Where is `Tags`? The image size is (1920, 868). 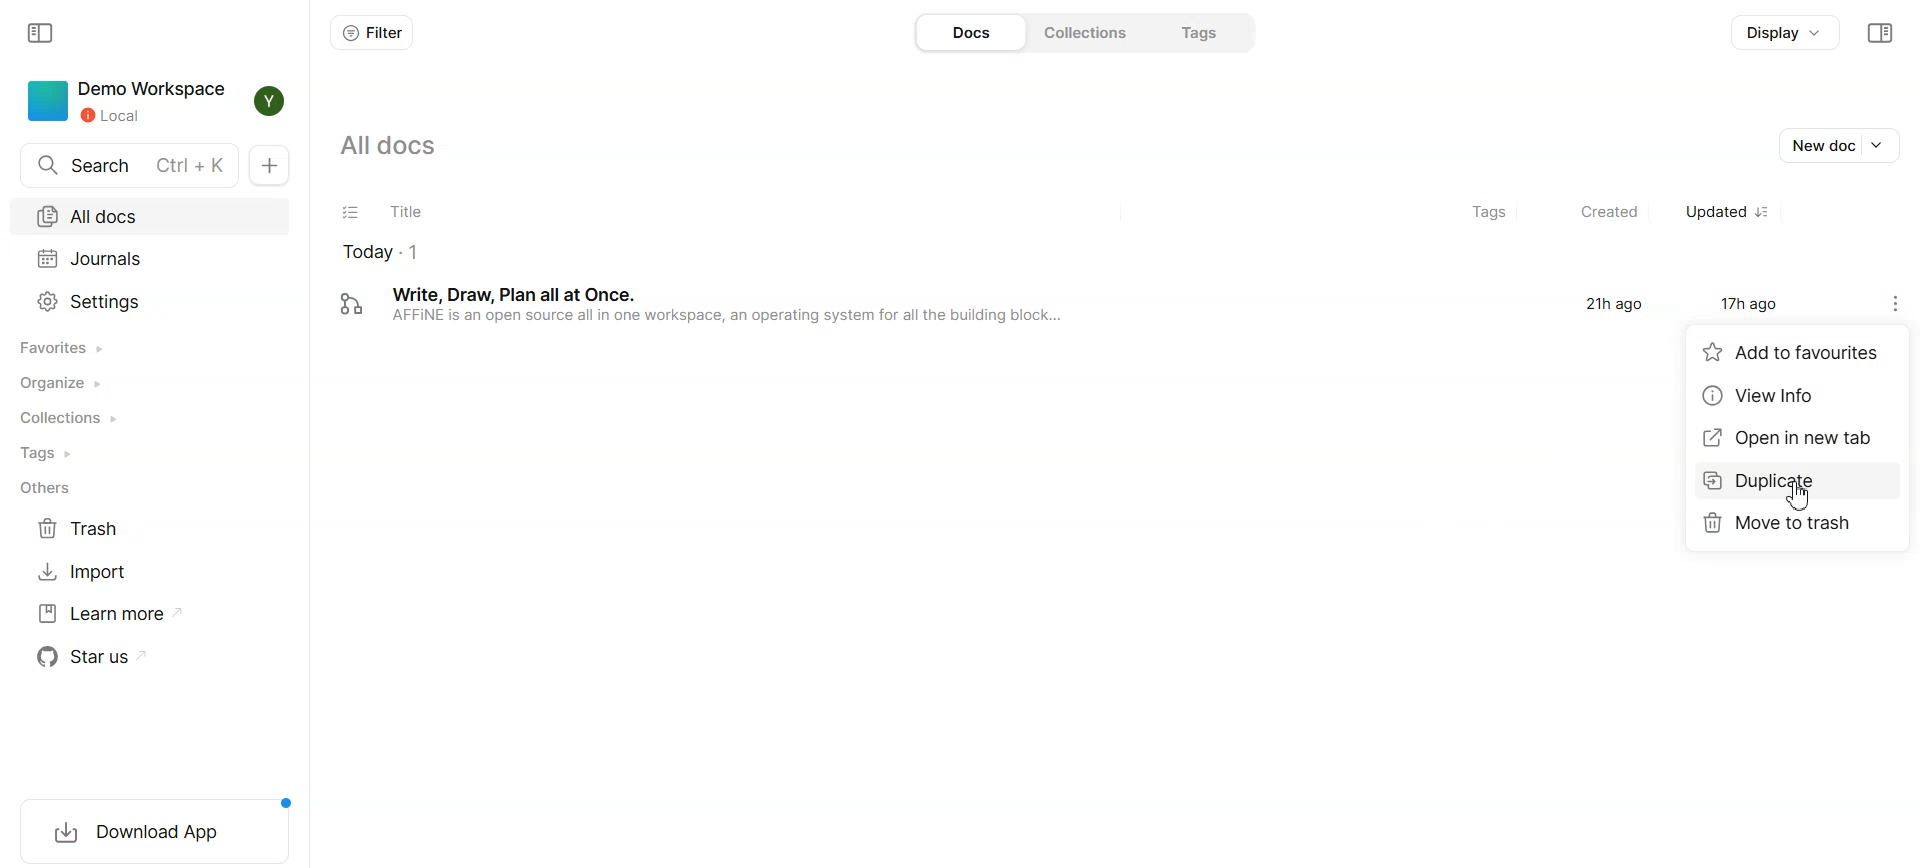 Tags is located at coordinates (1477, 212).